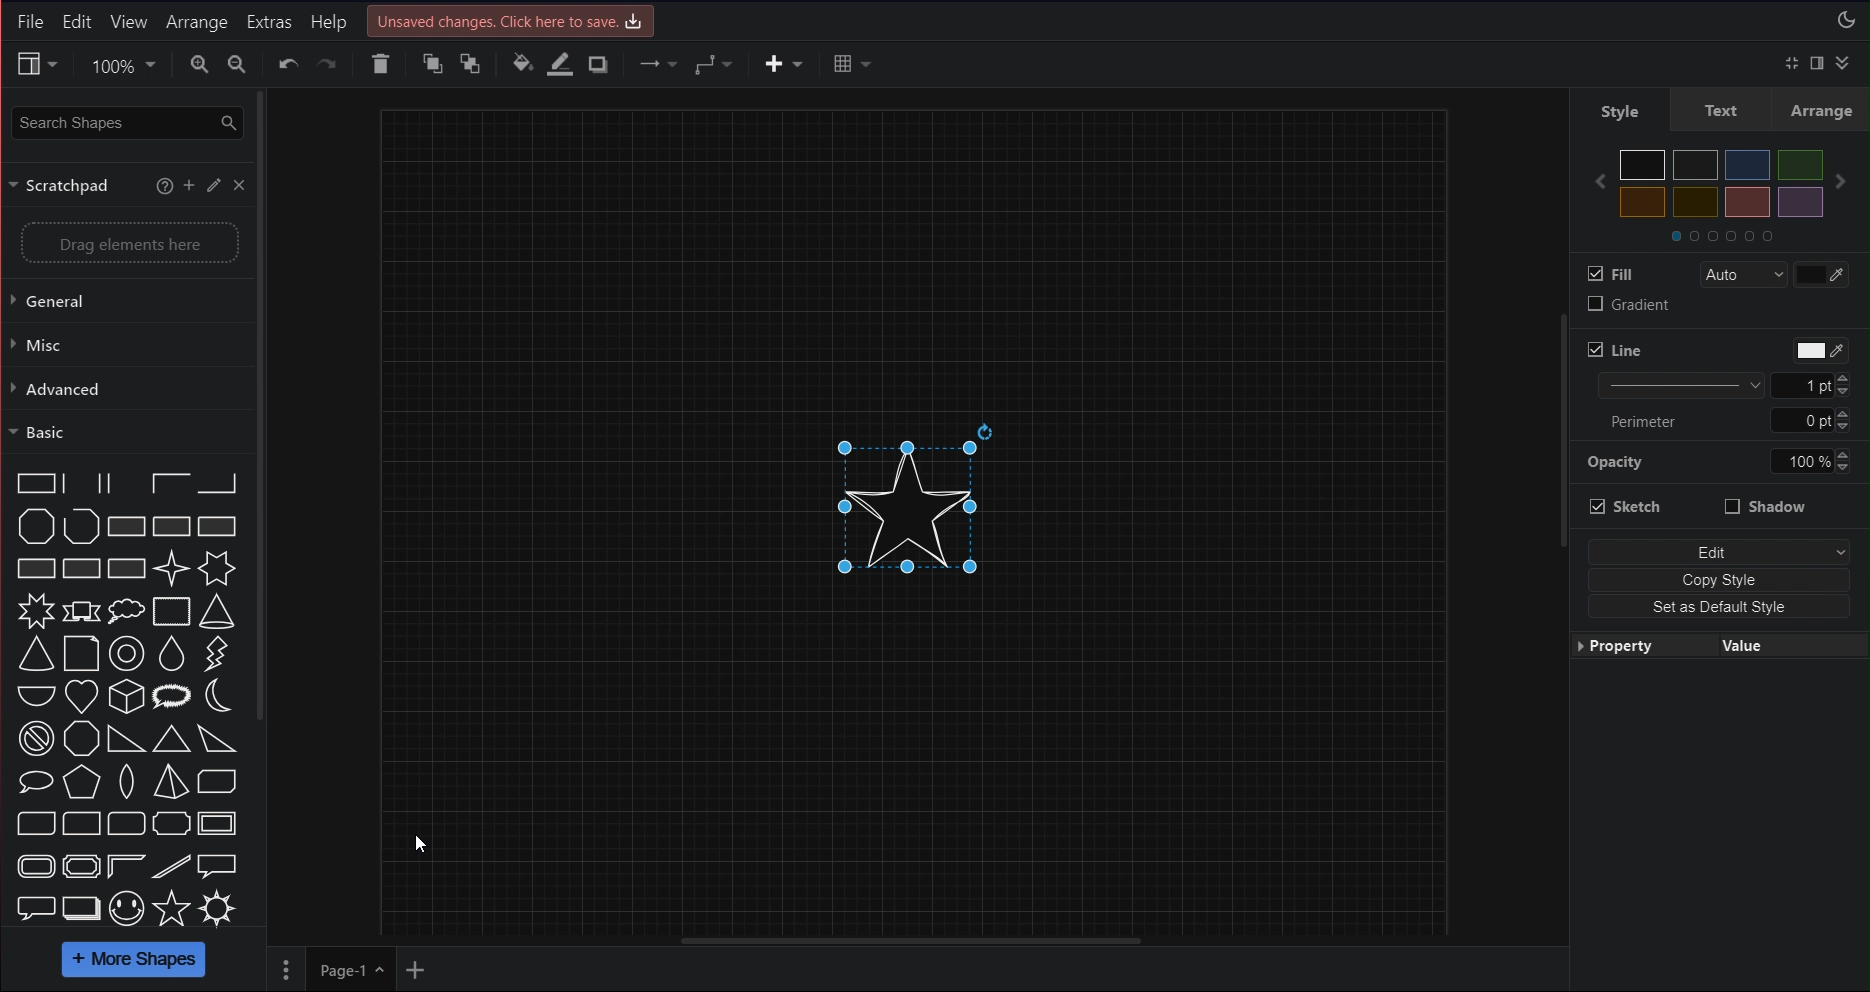 The width and height of the screenshot is (1870, 992). Describe the element at coordinates (217, 696) in the screenshot. I see `moon` at that location.